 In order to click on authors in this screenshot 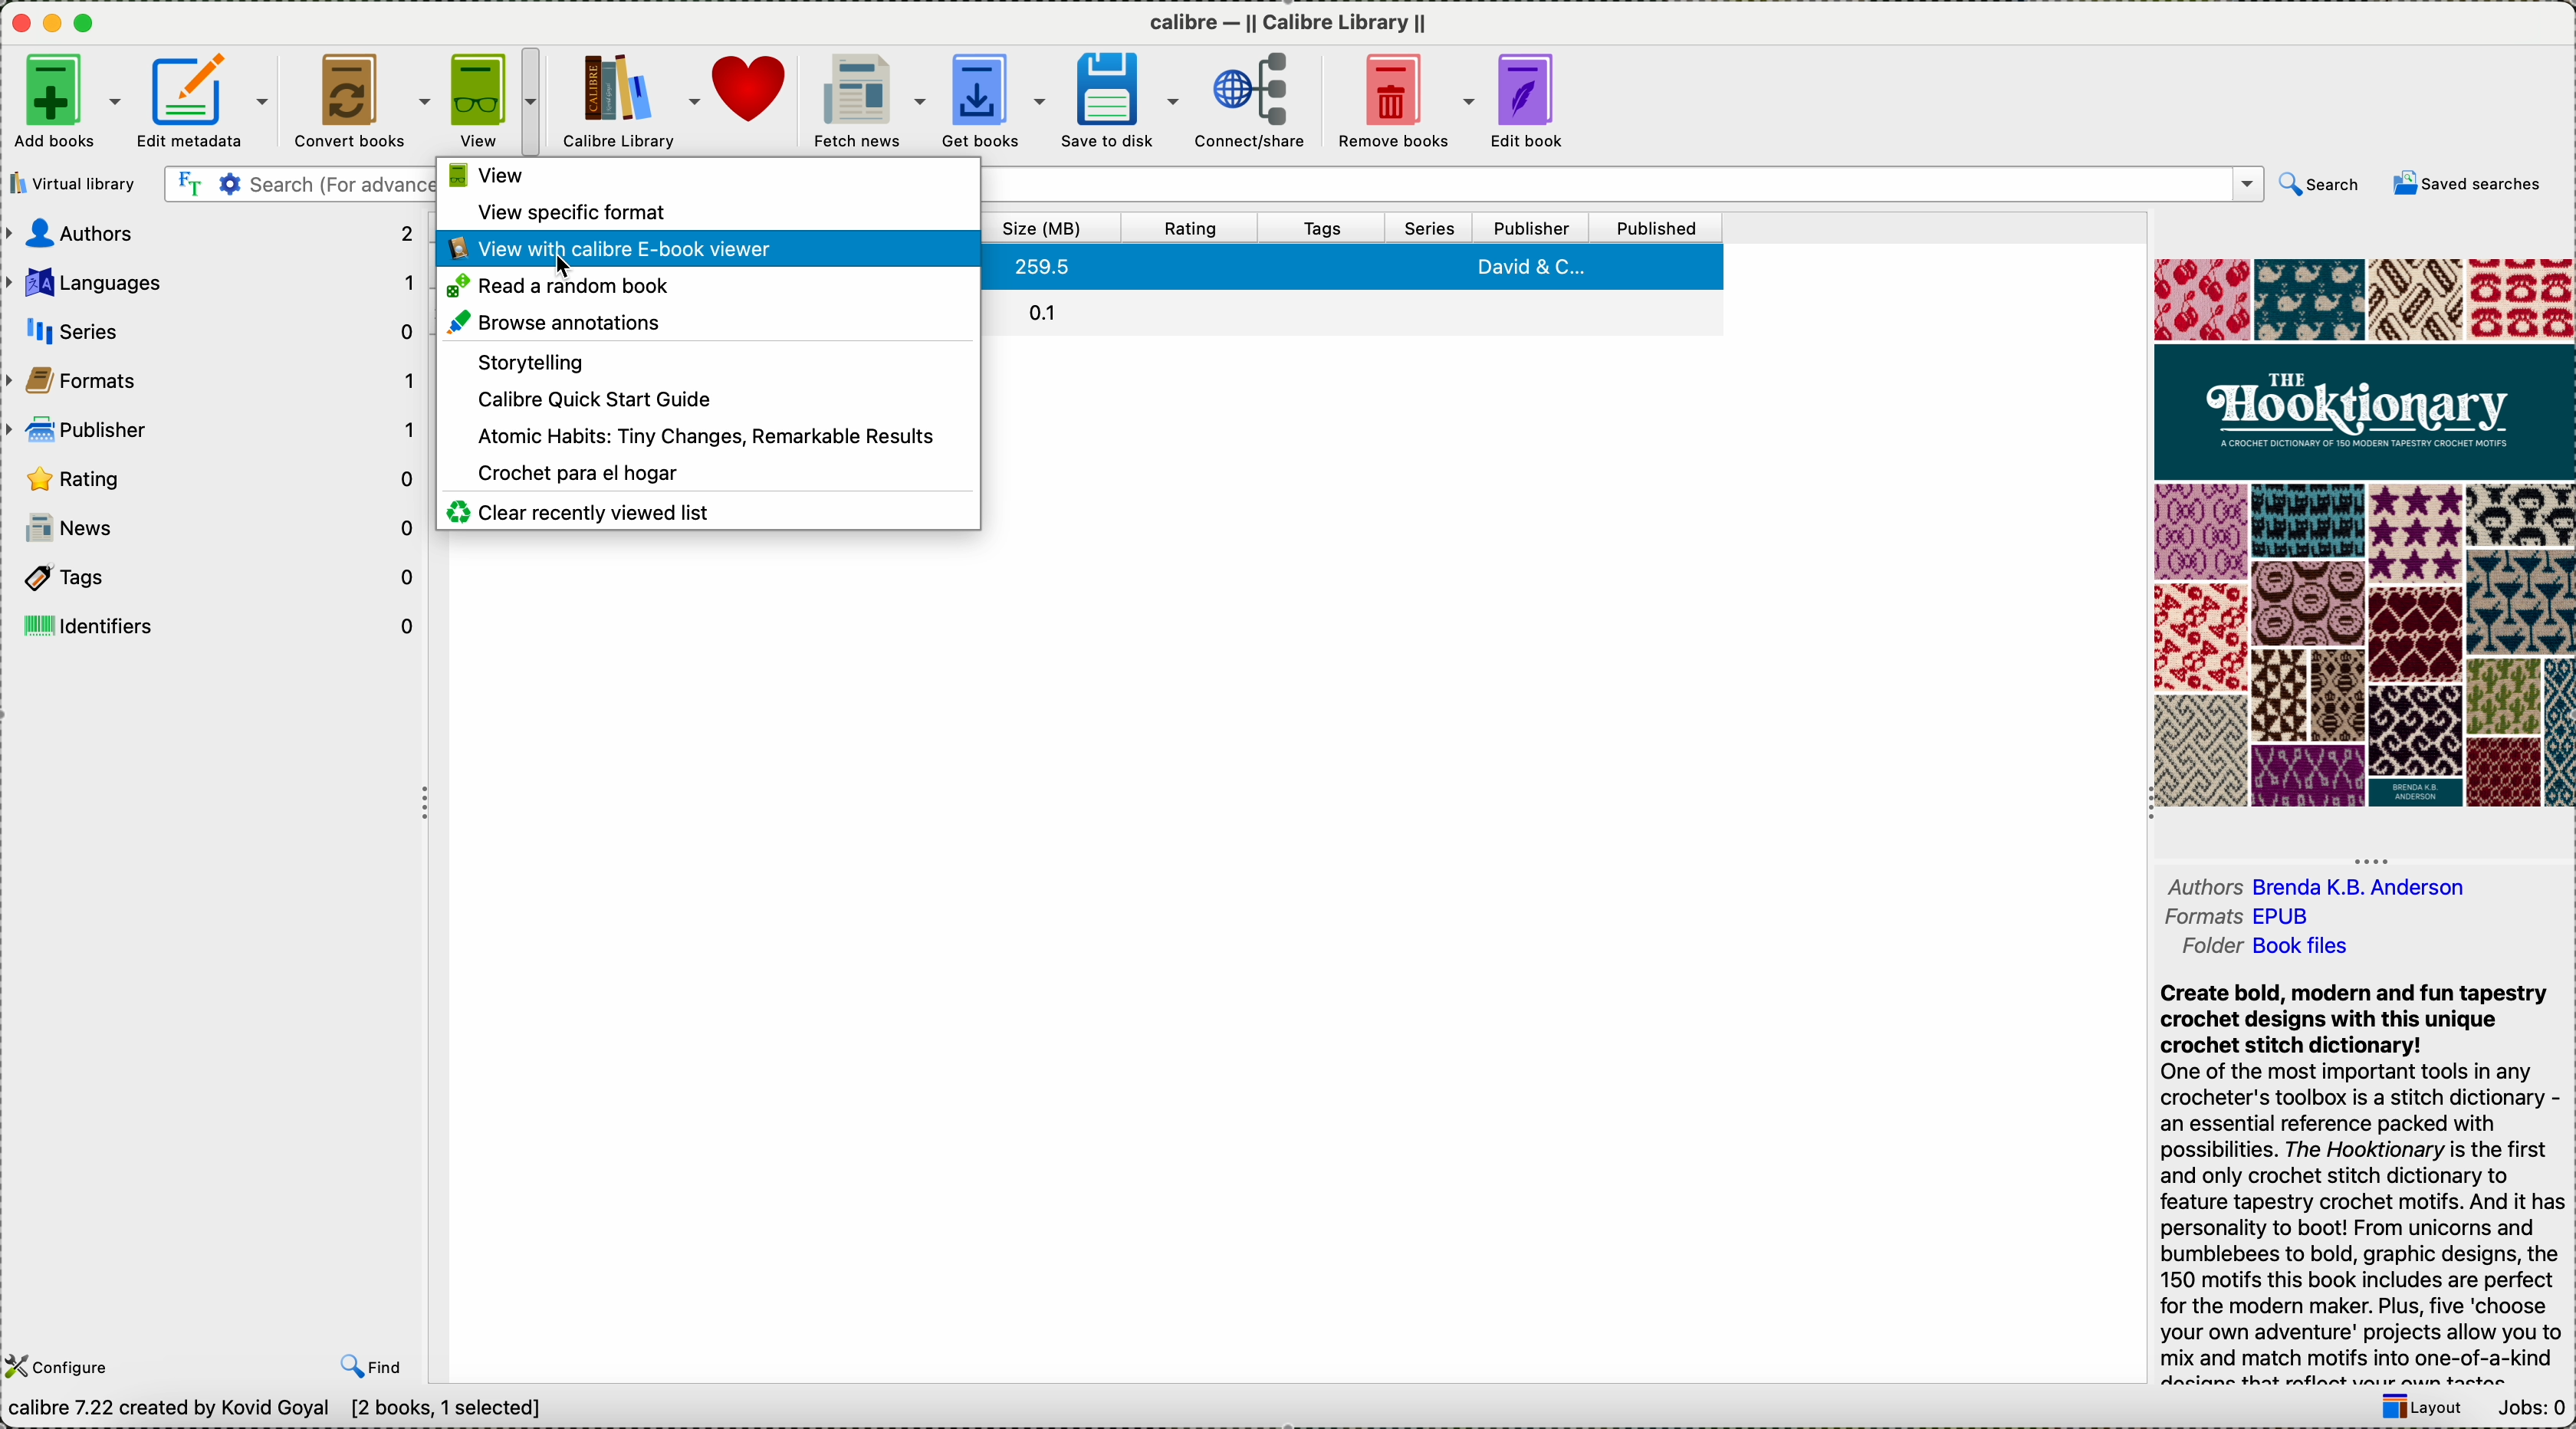, I will do `click(211, 234)`.